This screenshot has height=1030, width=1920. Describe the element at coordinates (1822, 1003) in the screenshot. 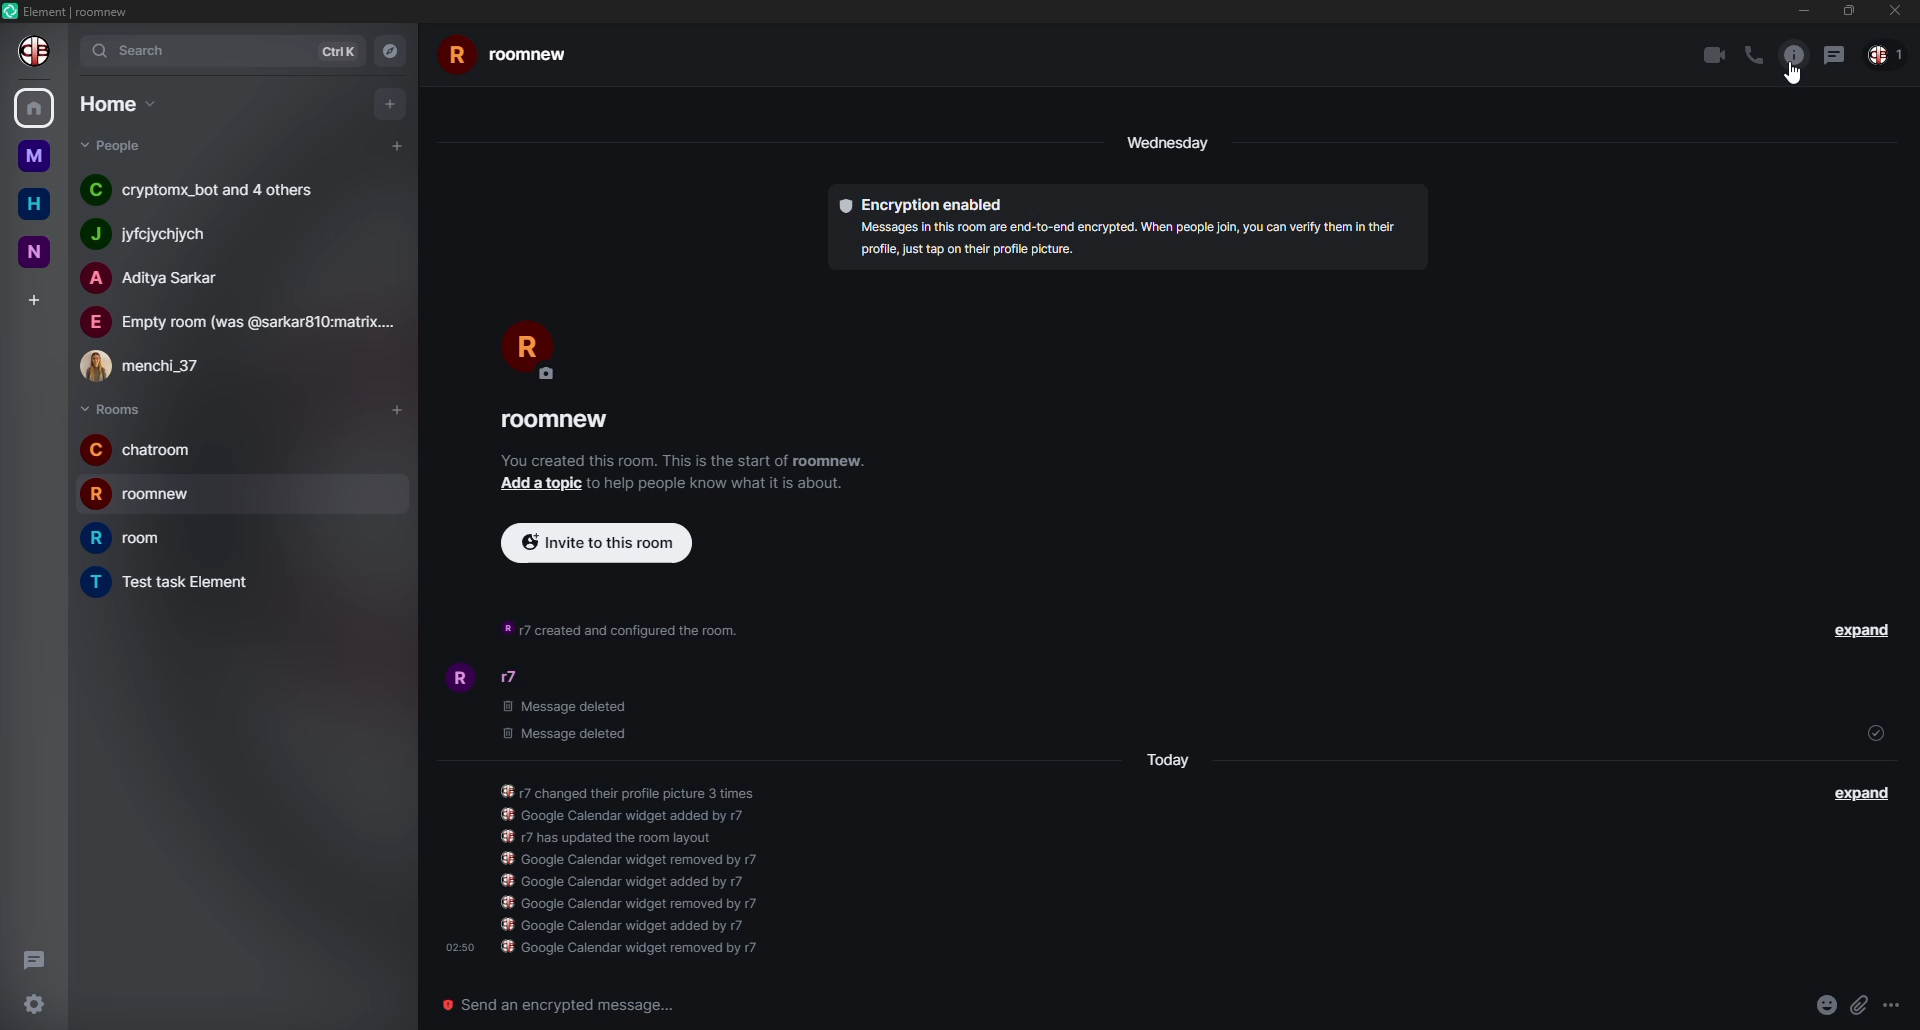

I see `emoji` at that location.